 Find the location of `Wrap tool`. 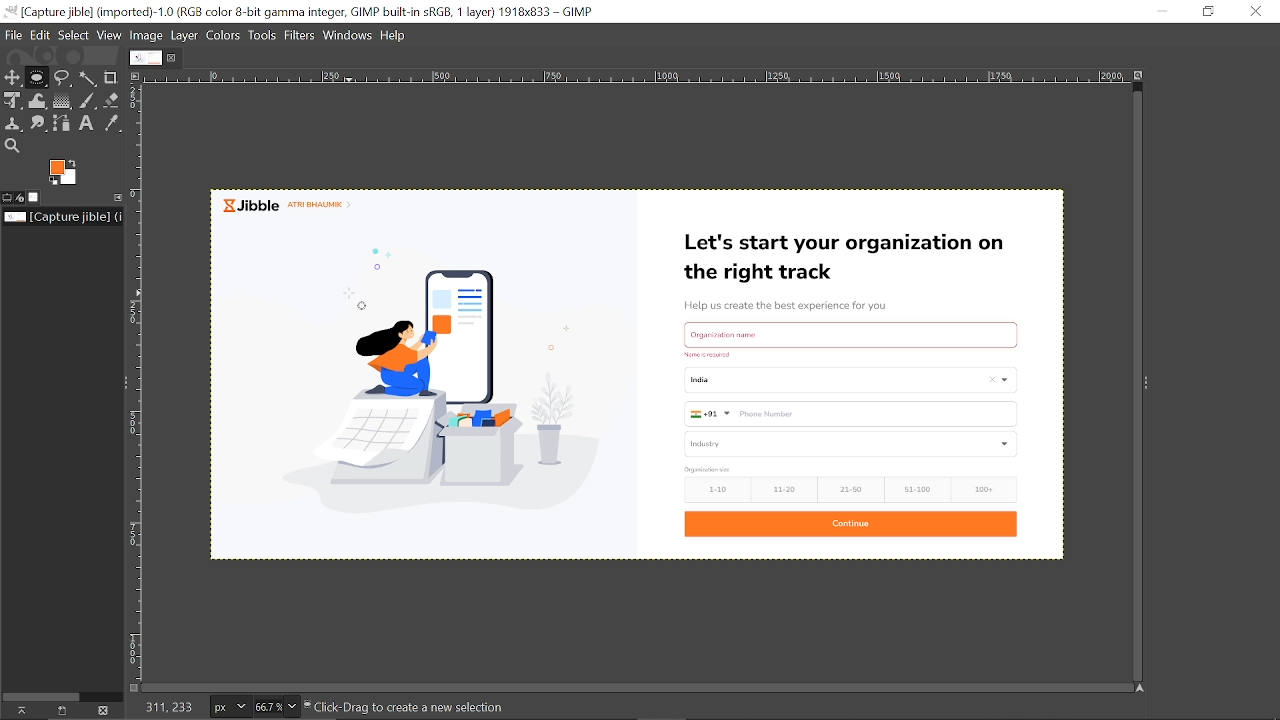

Wrap tool is located at coordinates (38, 100).